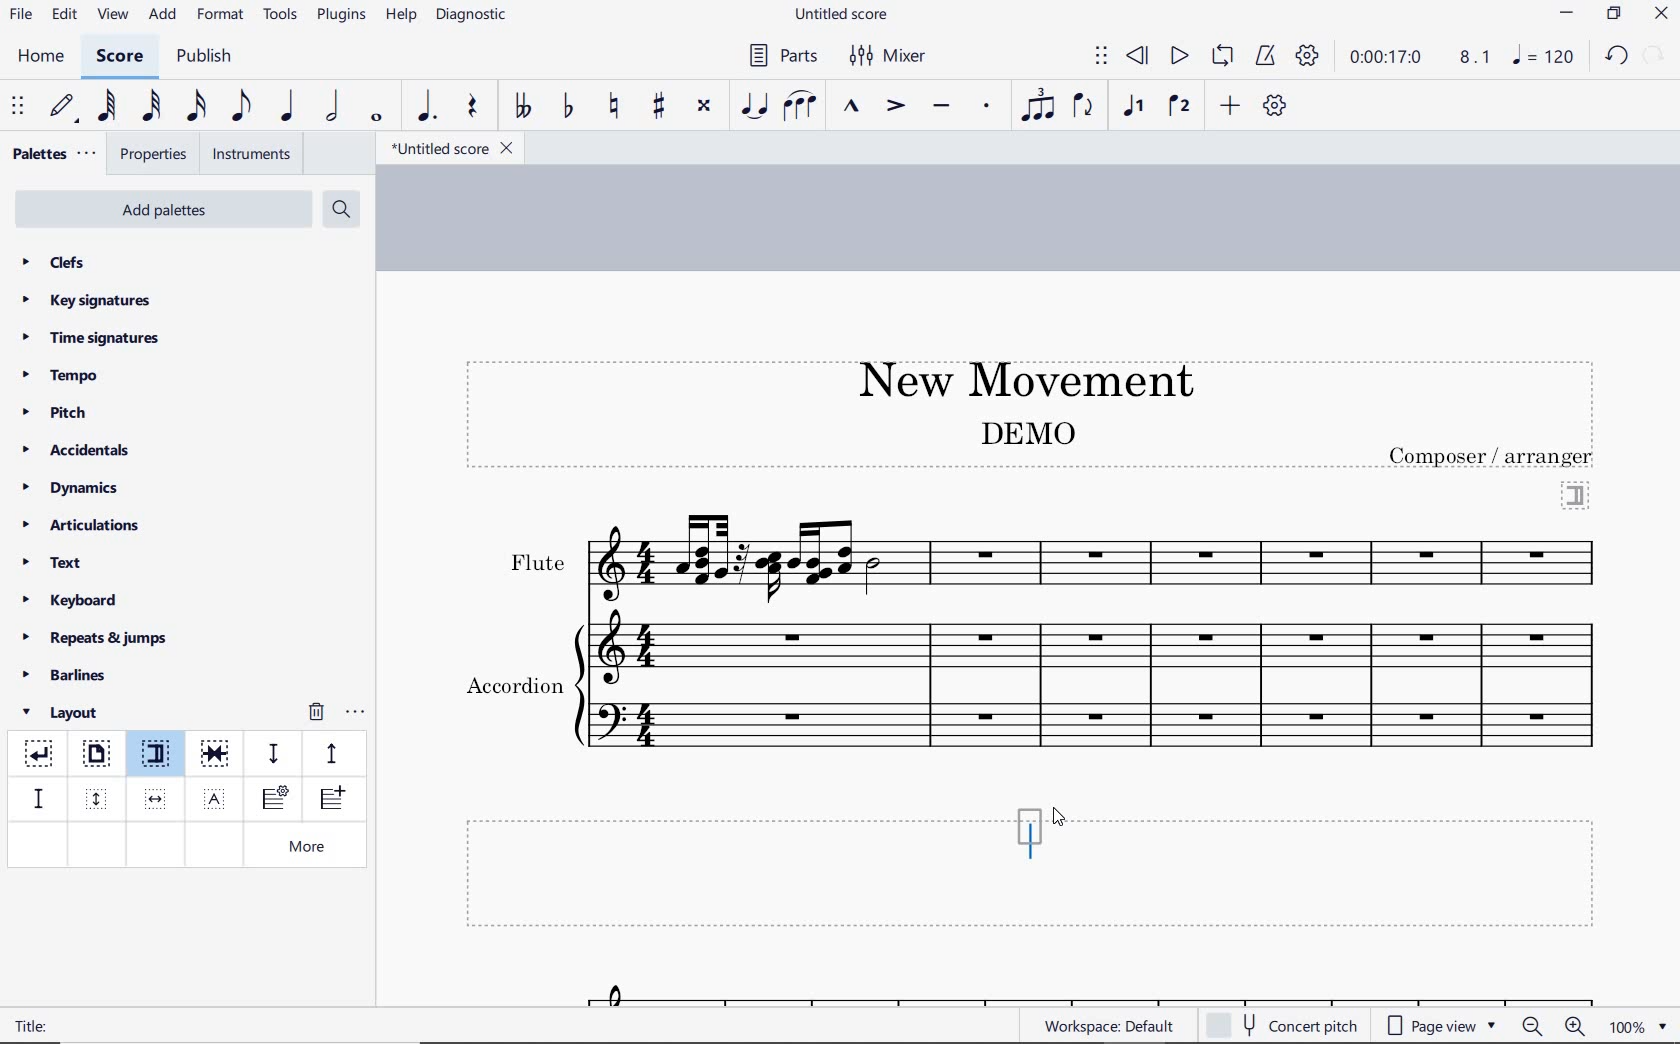  I want to click on edit, so click(63, 15).